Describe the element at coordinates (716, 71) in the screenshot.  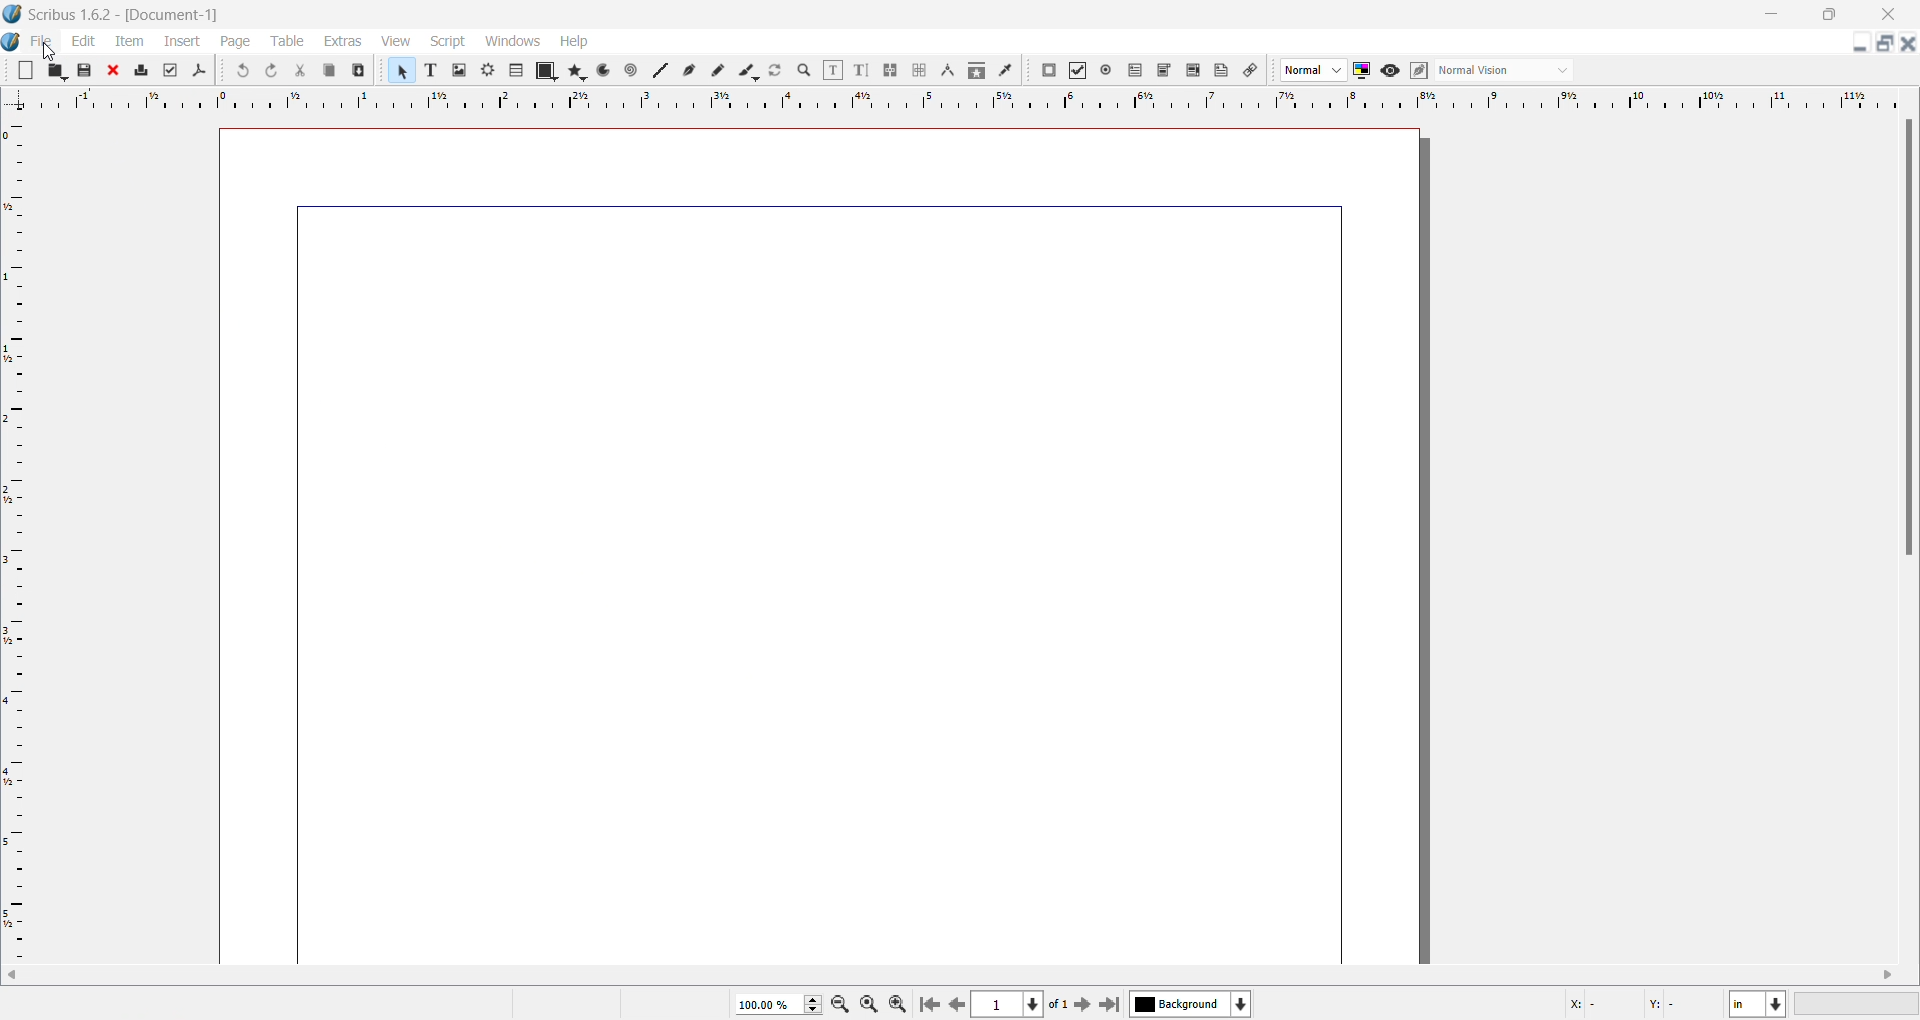
I see `icon` at that location.